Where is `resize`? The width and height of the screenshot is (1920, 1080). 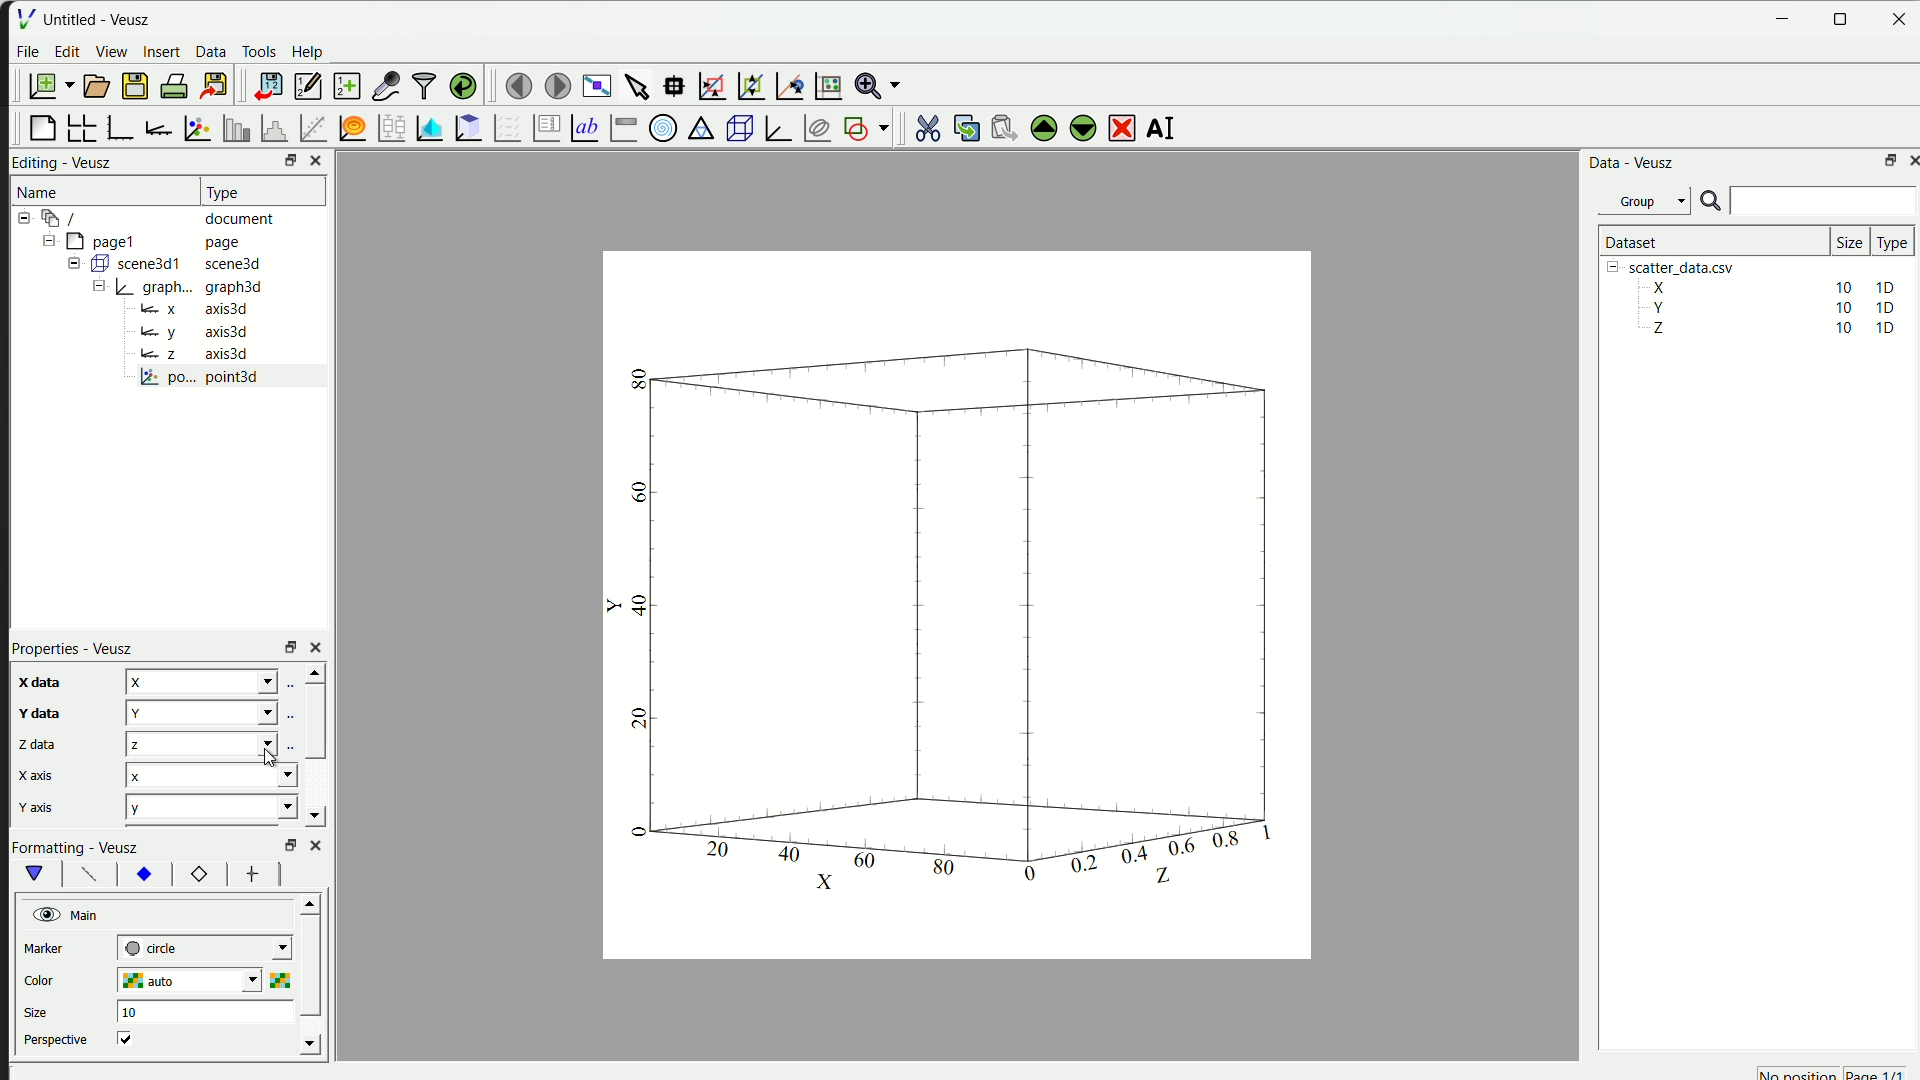 resize is located at coordinates (1842, 19).